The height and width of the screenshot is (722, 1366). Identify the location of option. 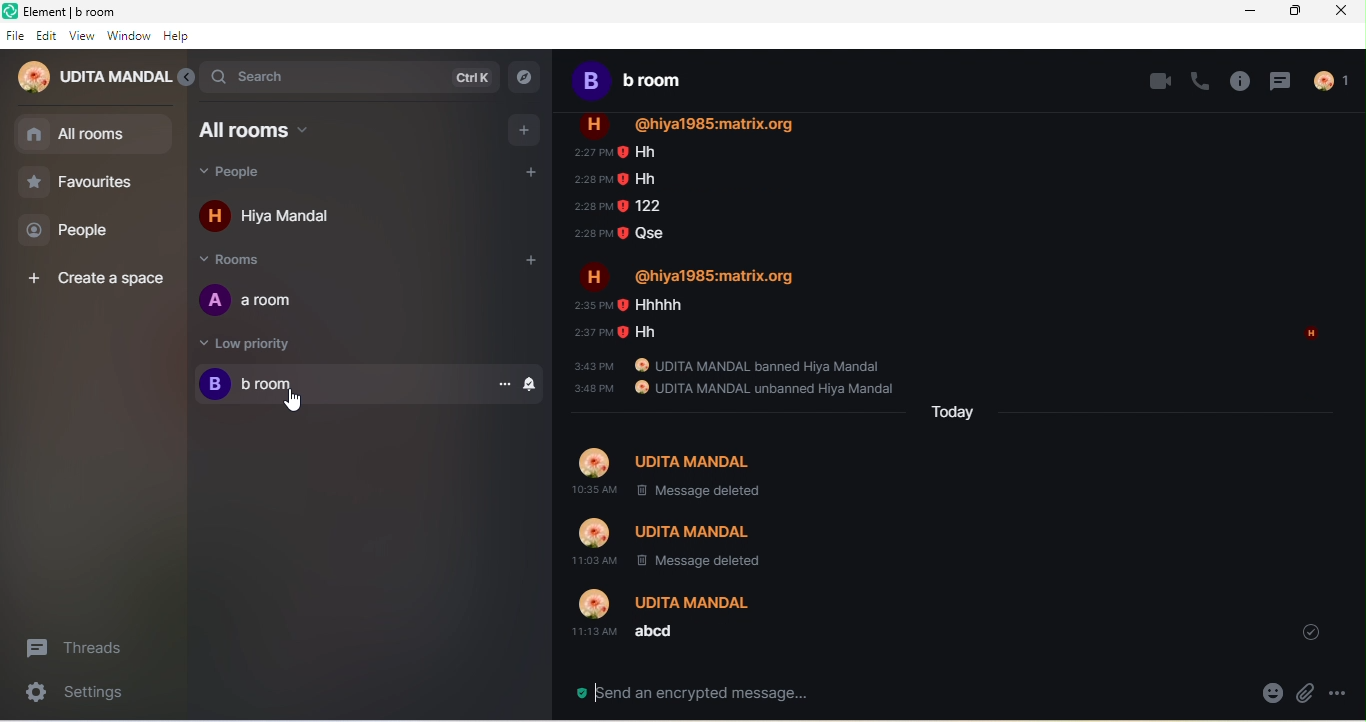
(507, 384).